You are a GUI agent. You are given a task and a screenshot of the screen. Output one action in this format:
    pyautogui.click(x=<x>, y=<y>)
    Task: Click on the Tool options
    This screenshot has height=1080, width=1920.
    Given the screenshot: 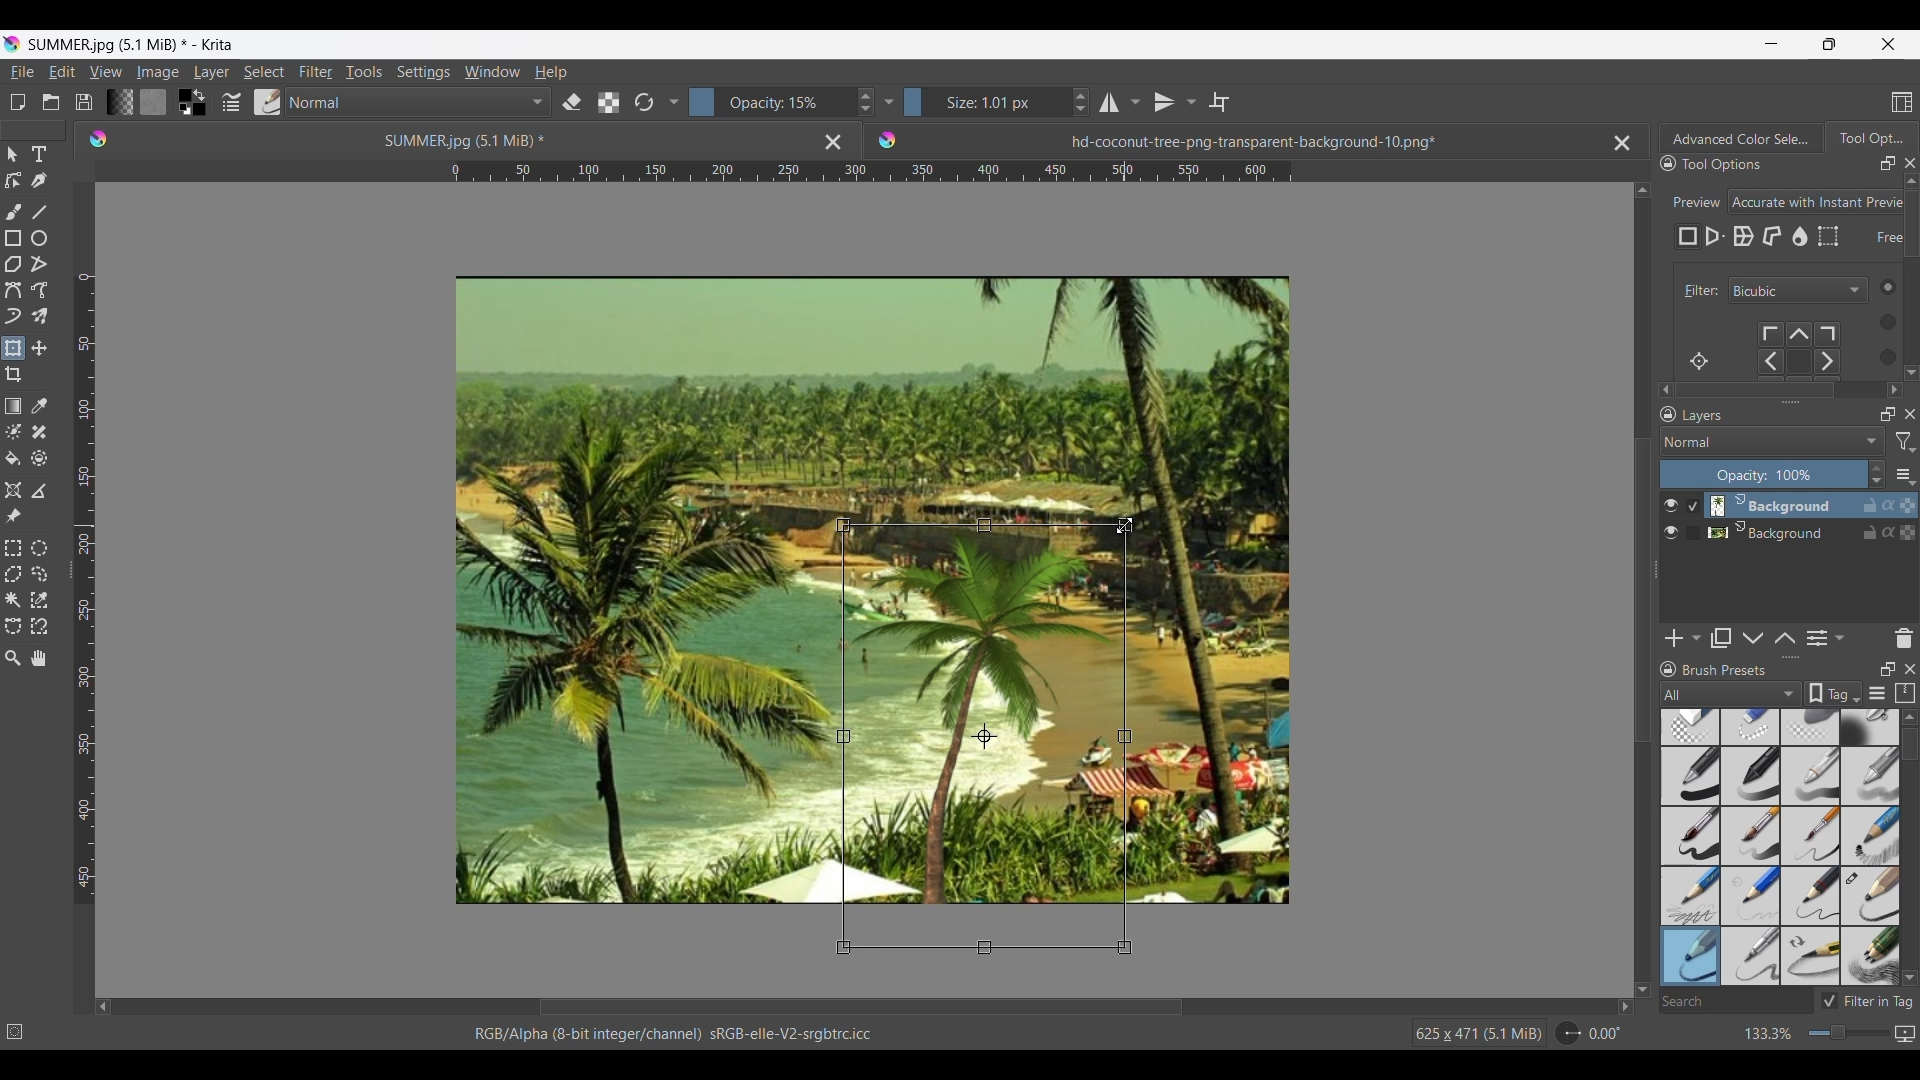 What is the action you would take?
    pyautogui.click(x=1742, y=163)
    